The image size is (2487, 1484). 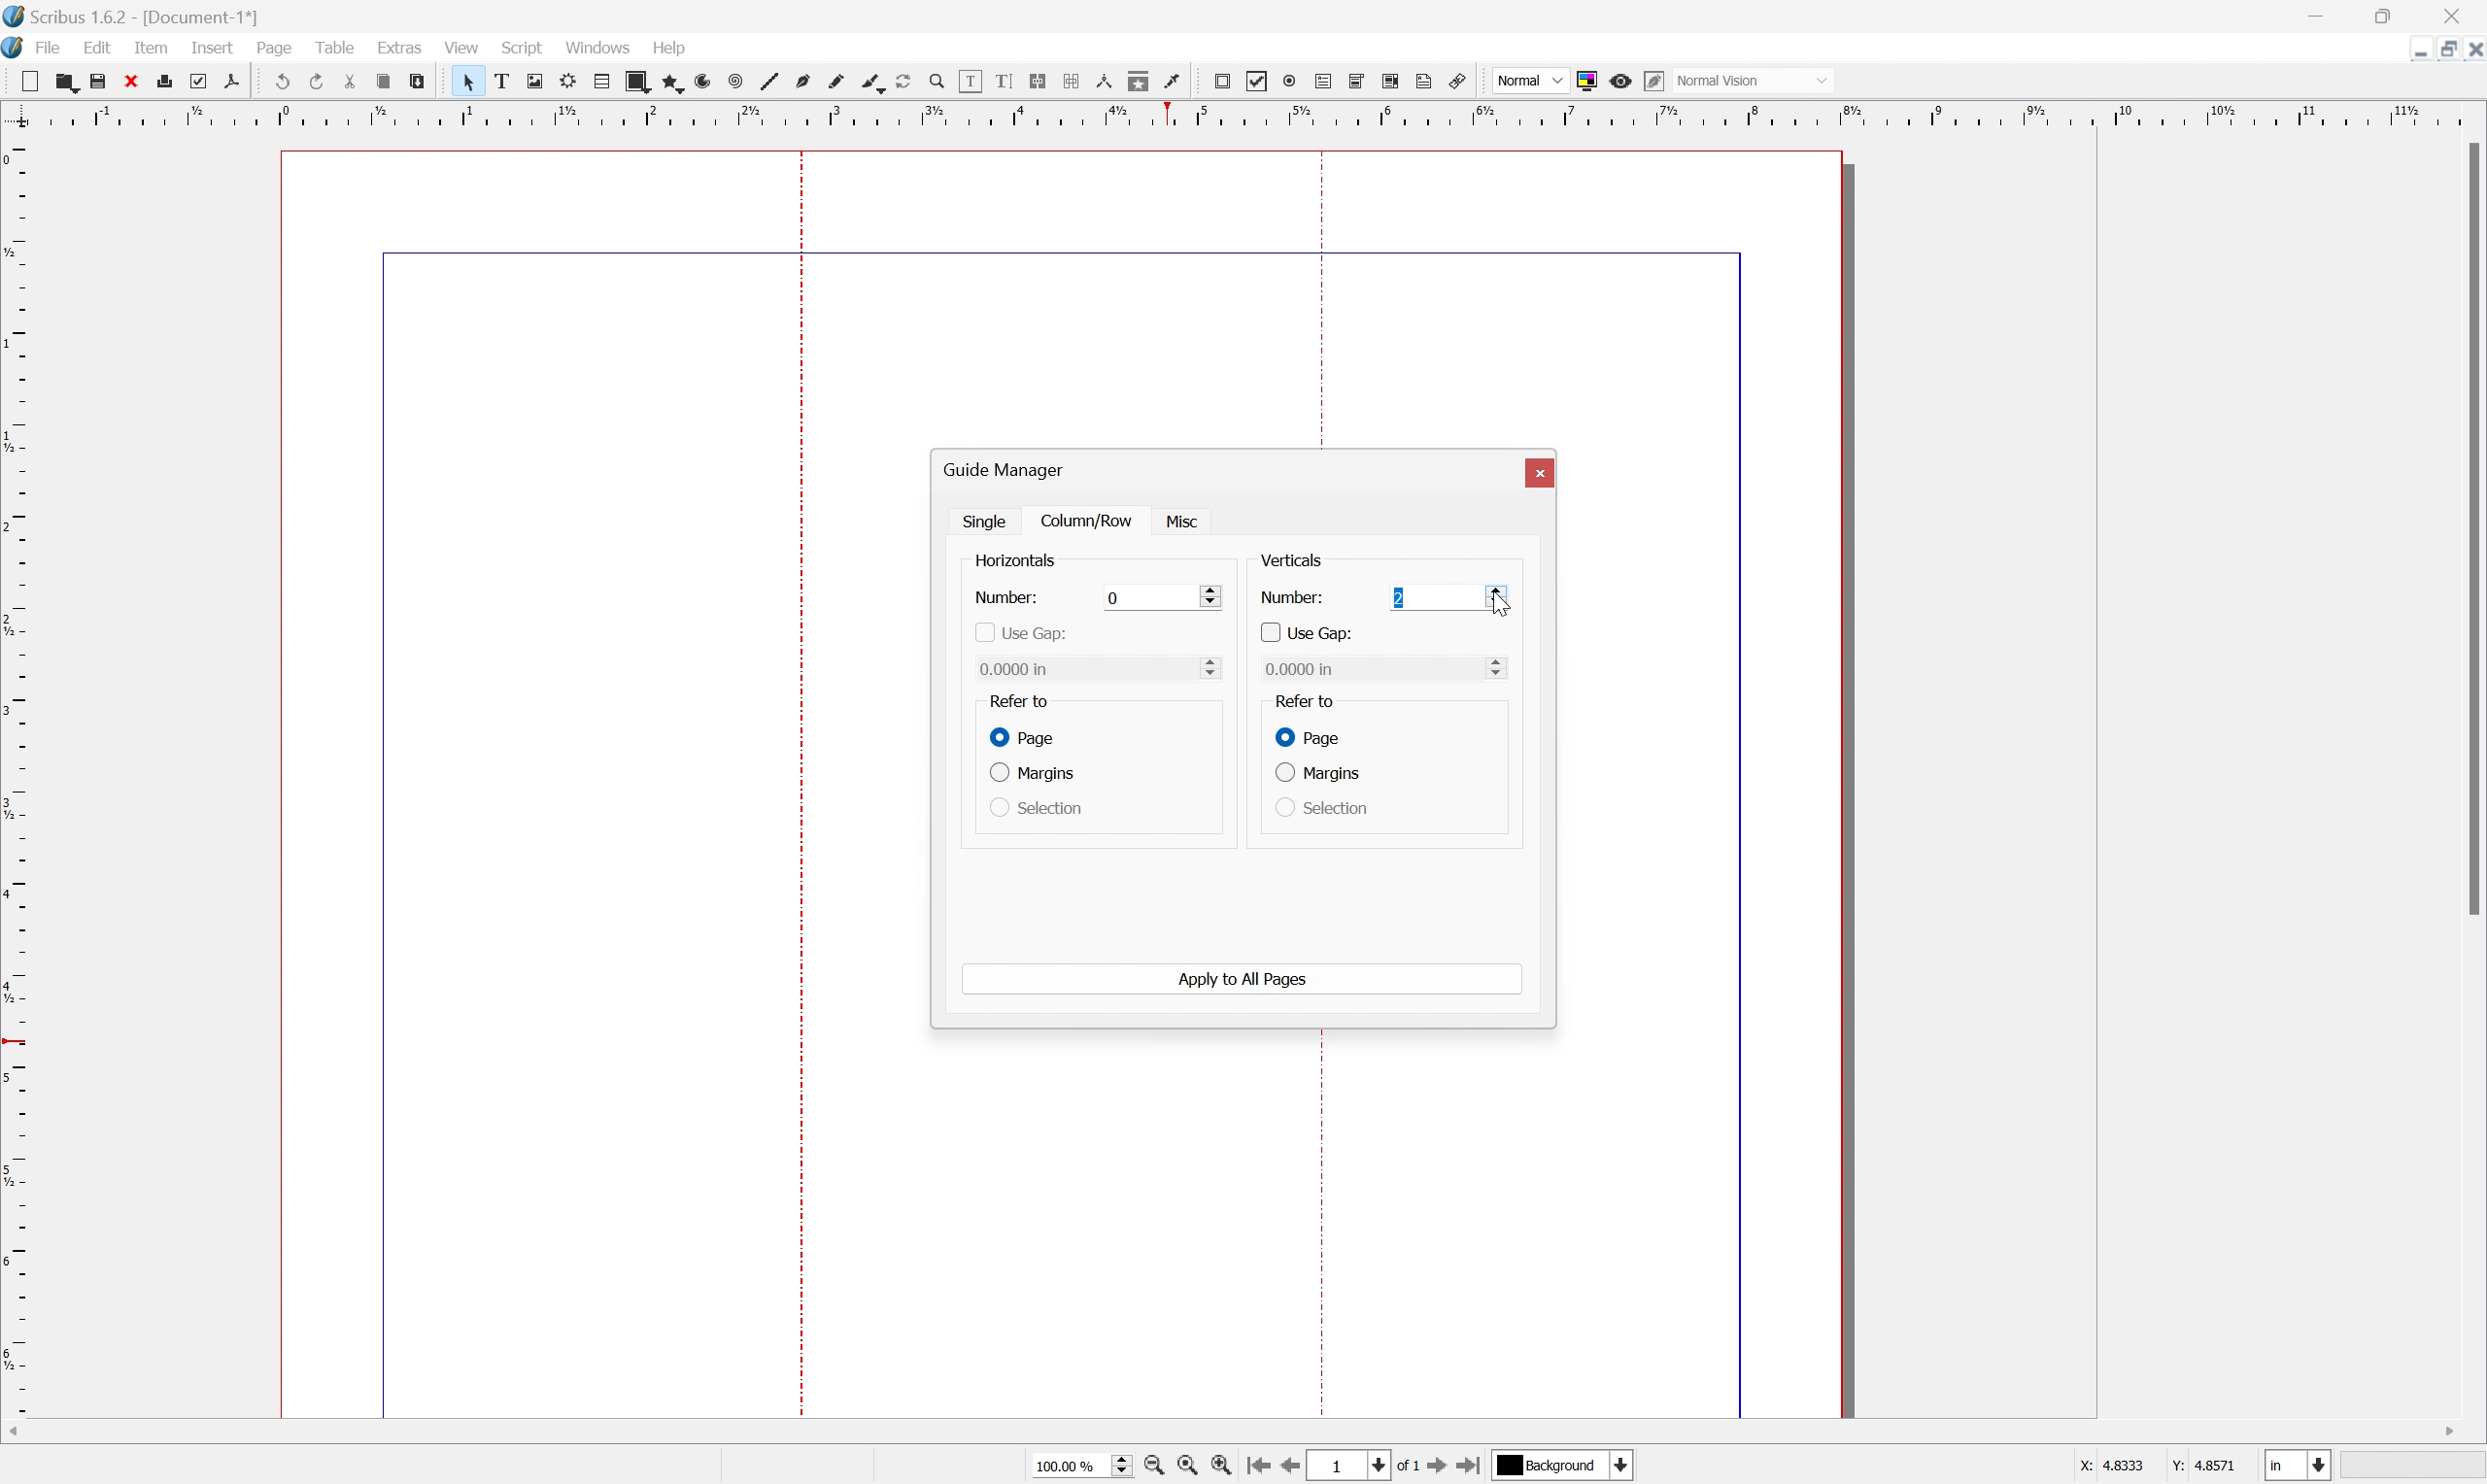 What do you see at coordinates (670, 48) in the screenshot?
I see `help` at bounding box center [670, 48].